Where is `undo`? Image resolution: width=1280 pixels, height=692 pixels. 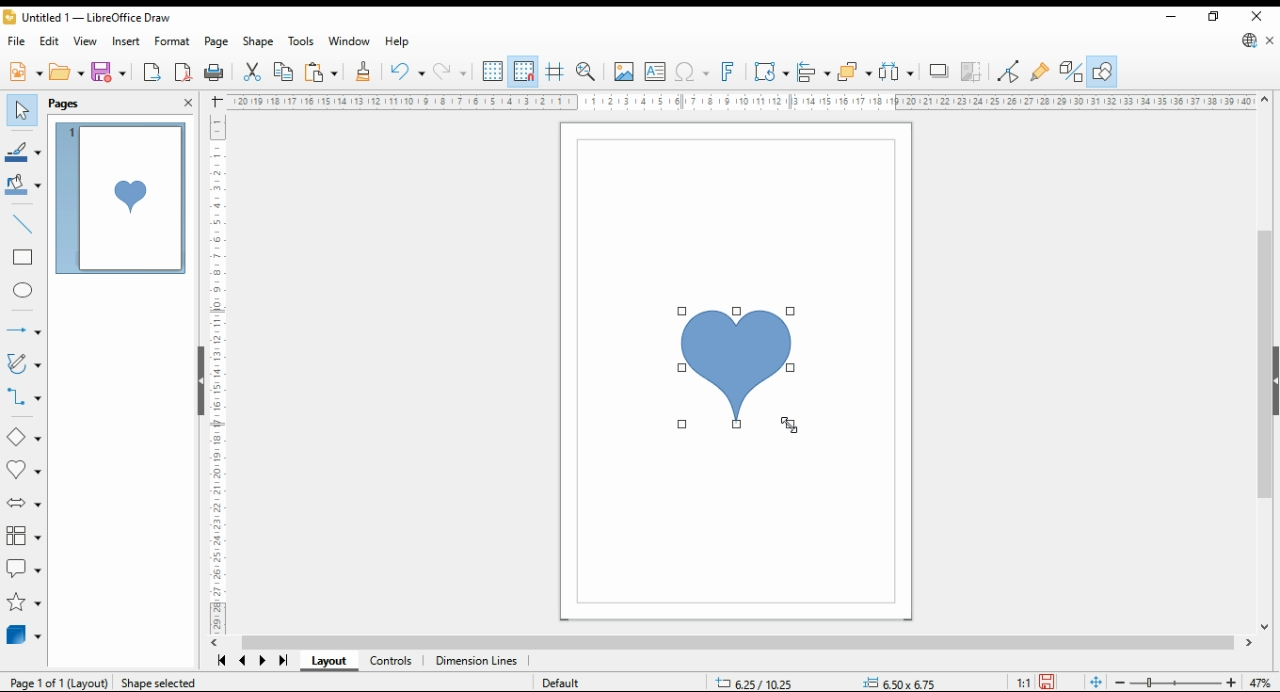 undo is located at coordinates (405, 70).